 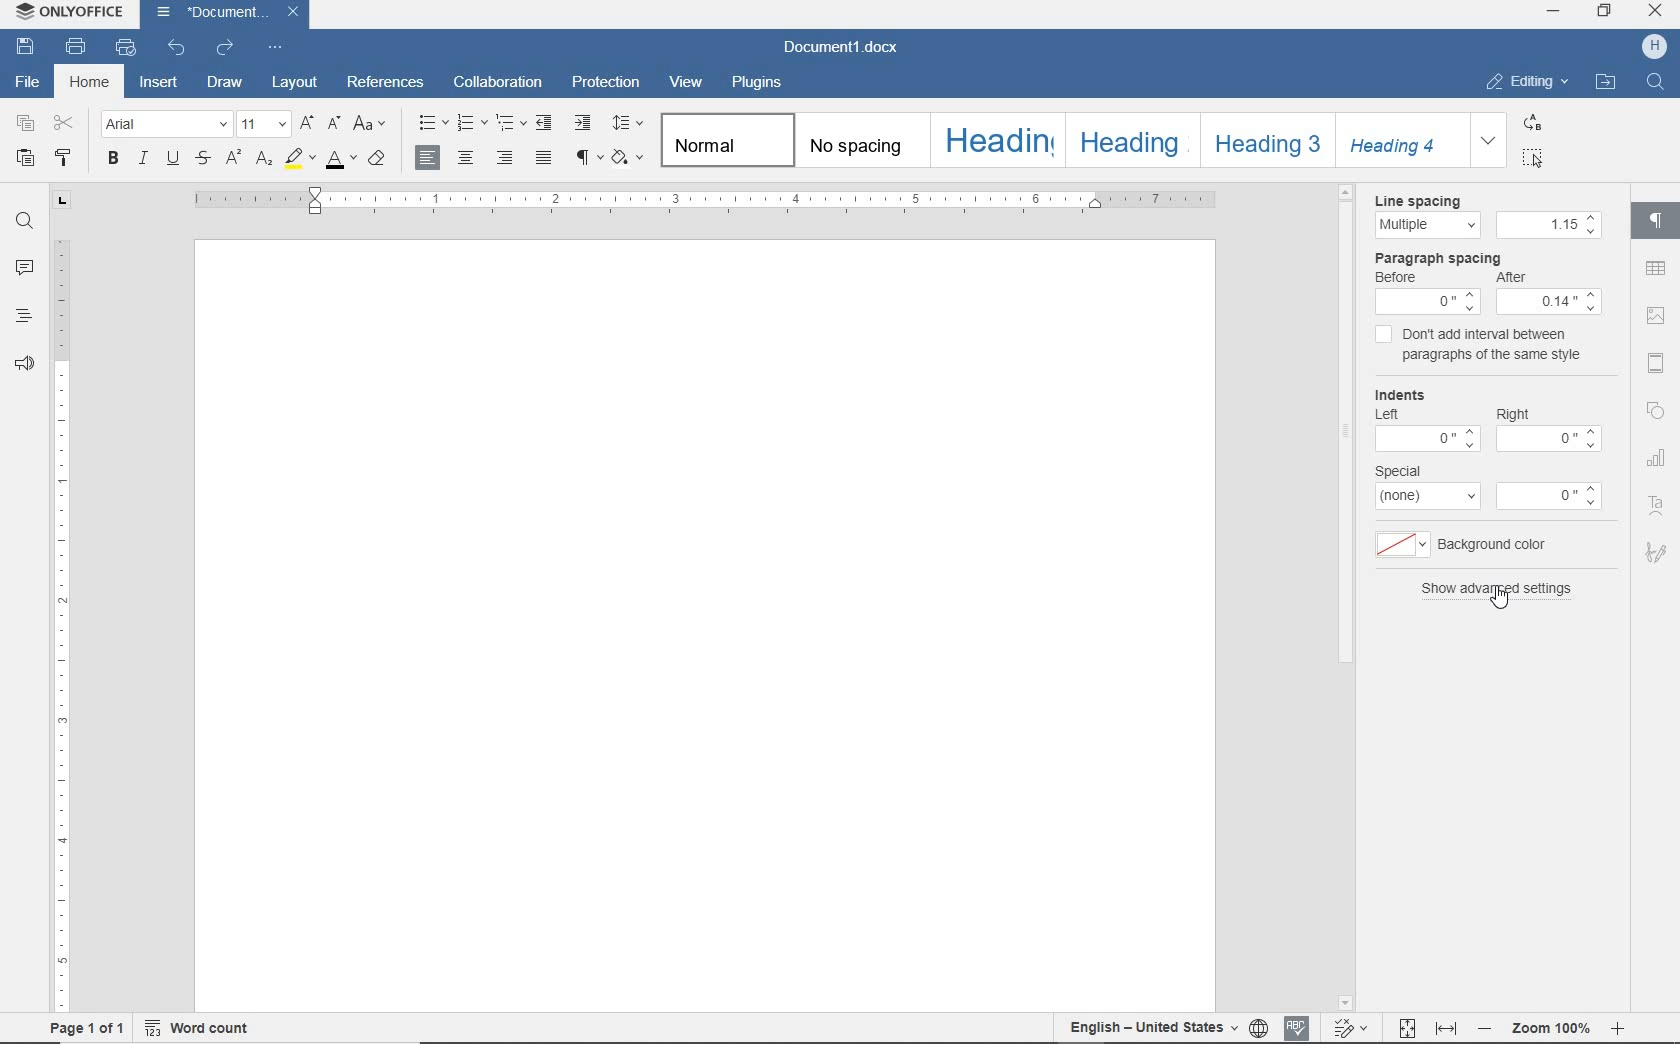 I want to click on strikethrough, so click(x=202, y=160).